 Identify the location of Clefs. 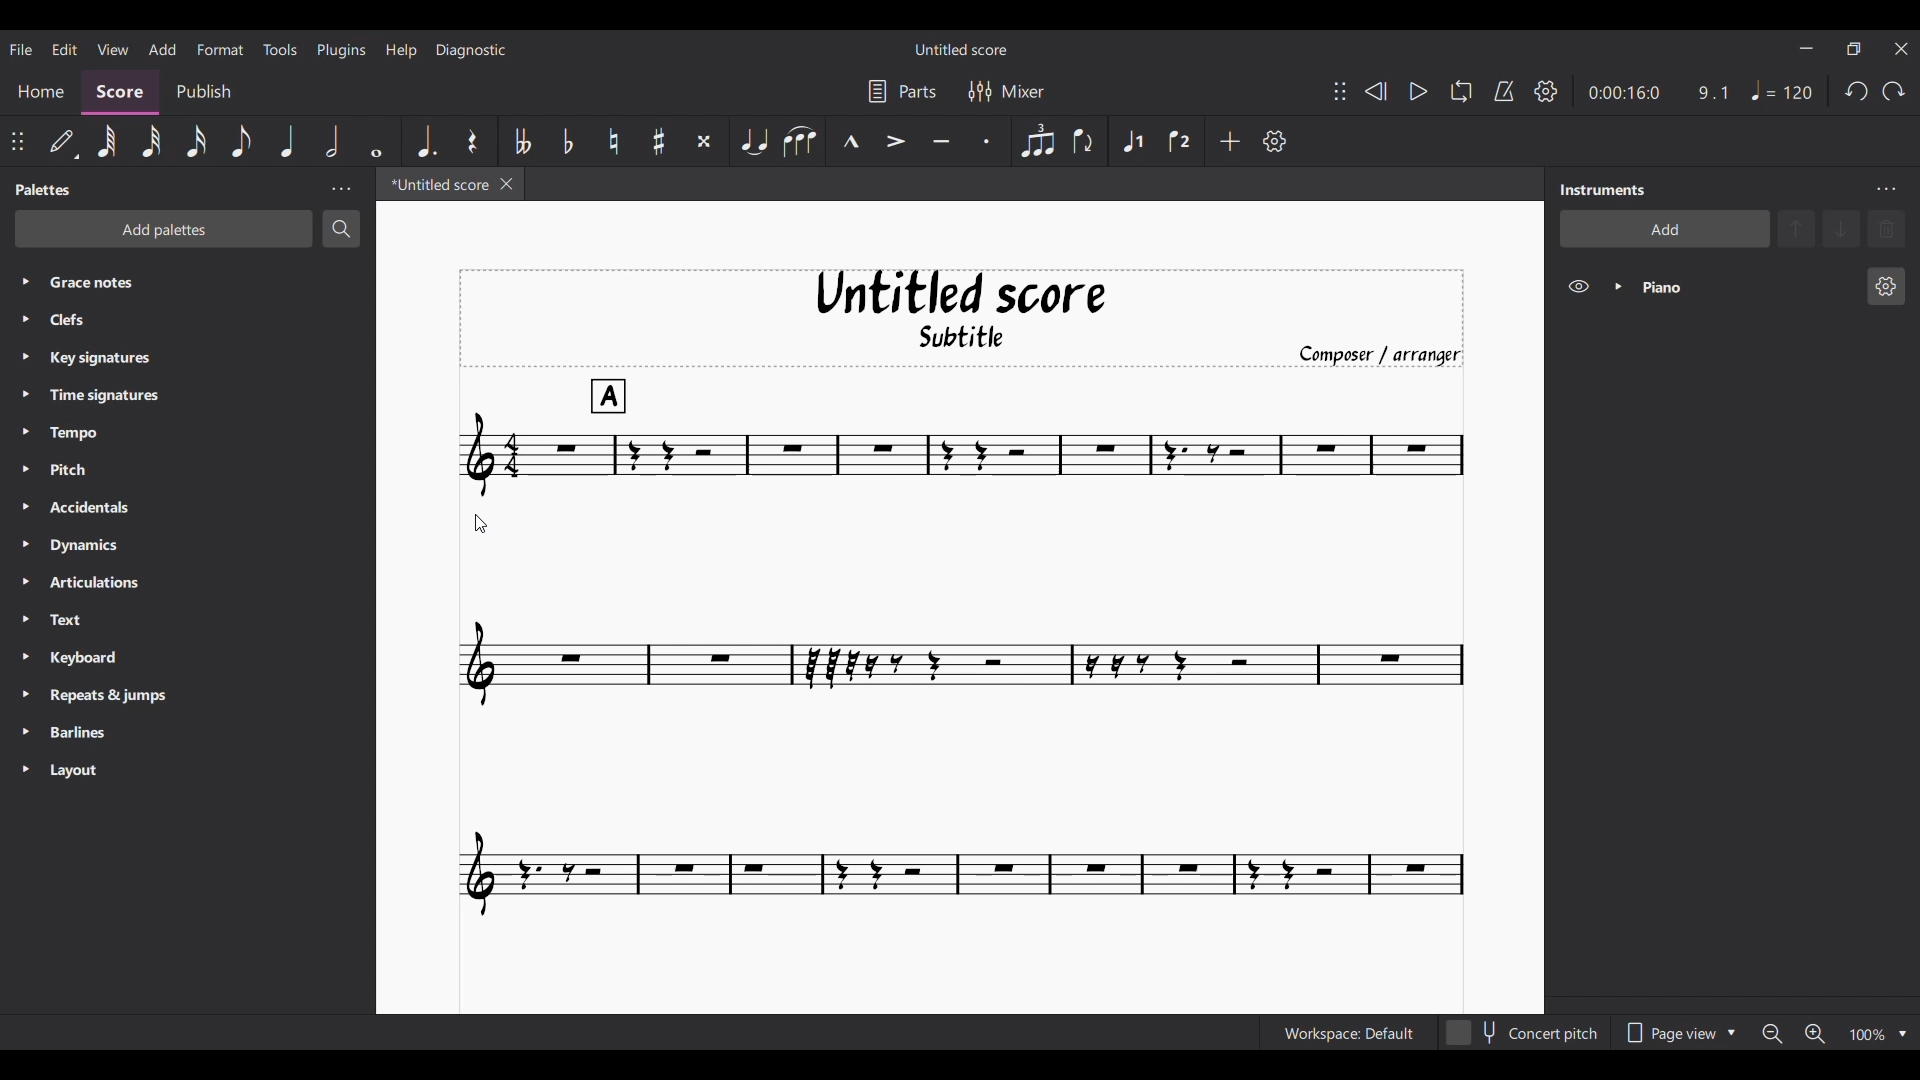
(159, 320).